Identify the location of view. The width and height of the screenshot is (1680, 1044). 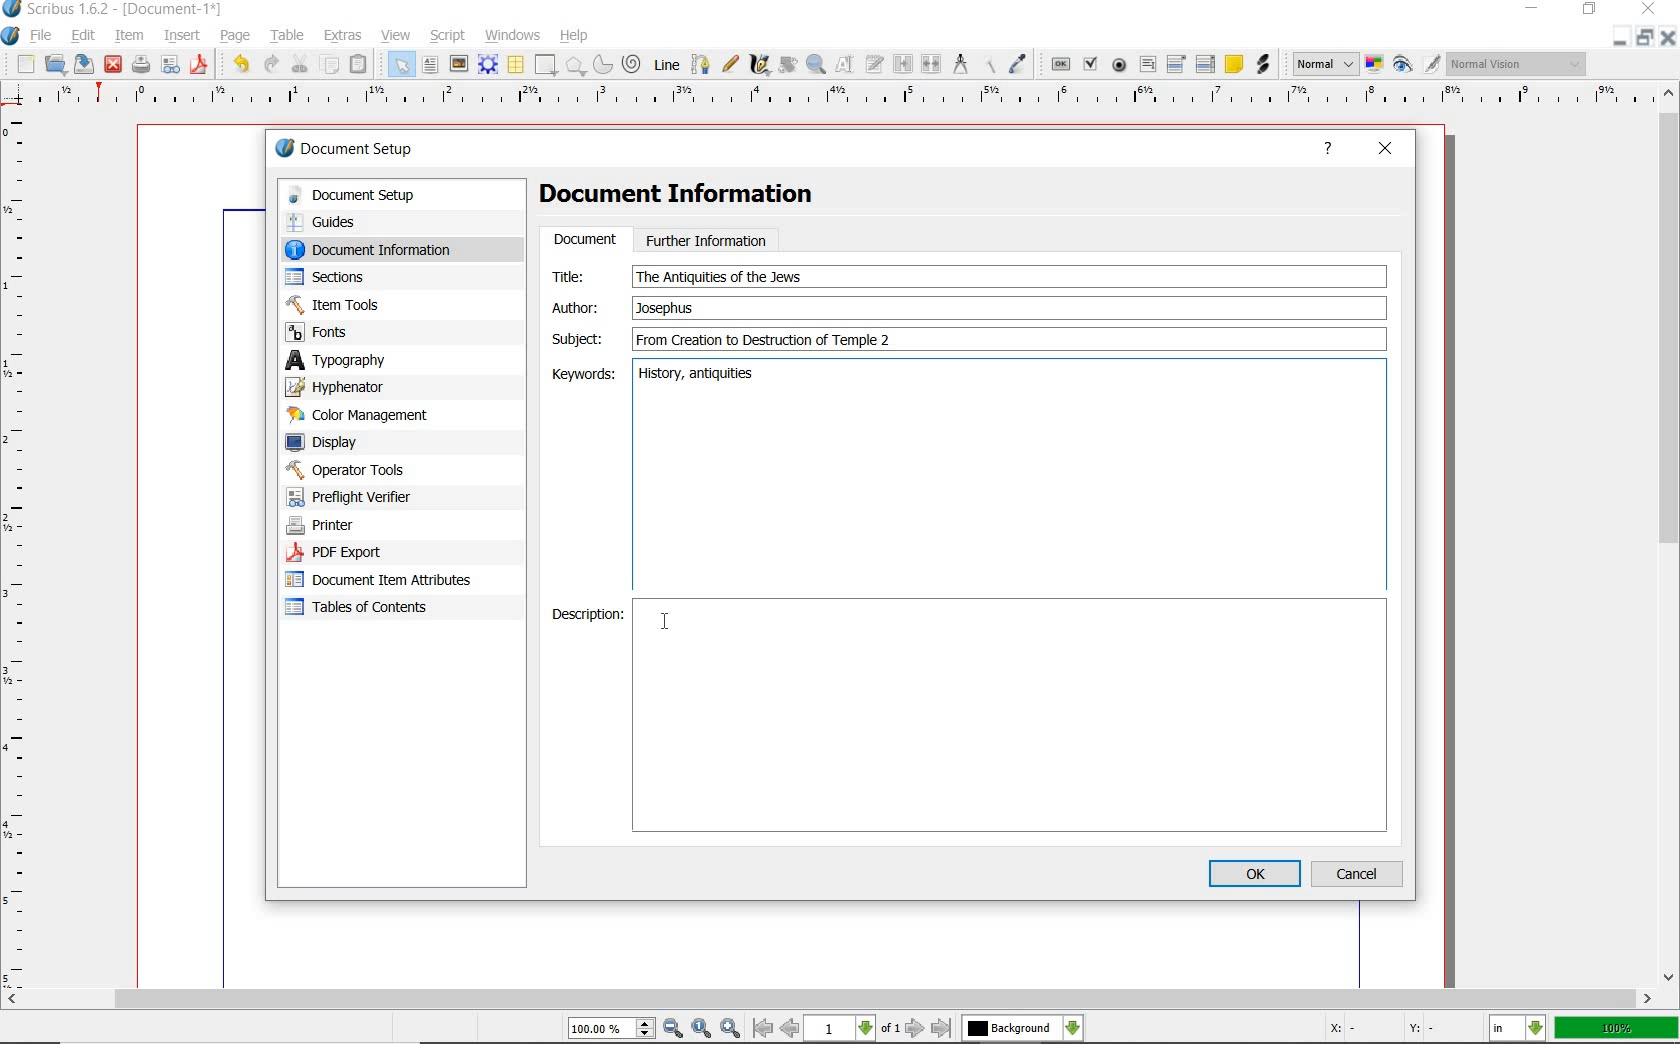
(395, 35).